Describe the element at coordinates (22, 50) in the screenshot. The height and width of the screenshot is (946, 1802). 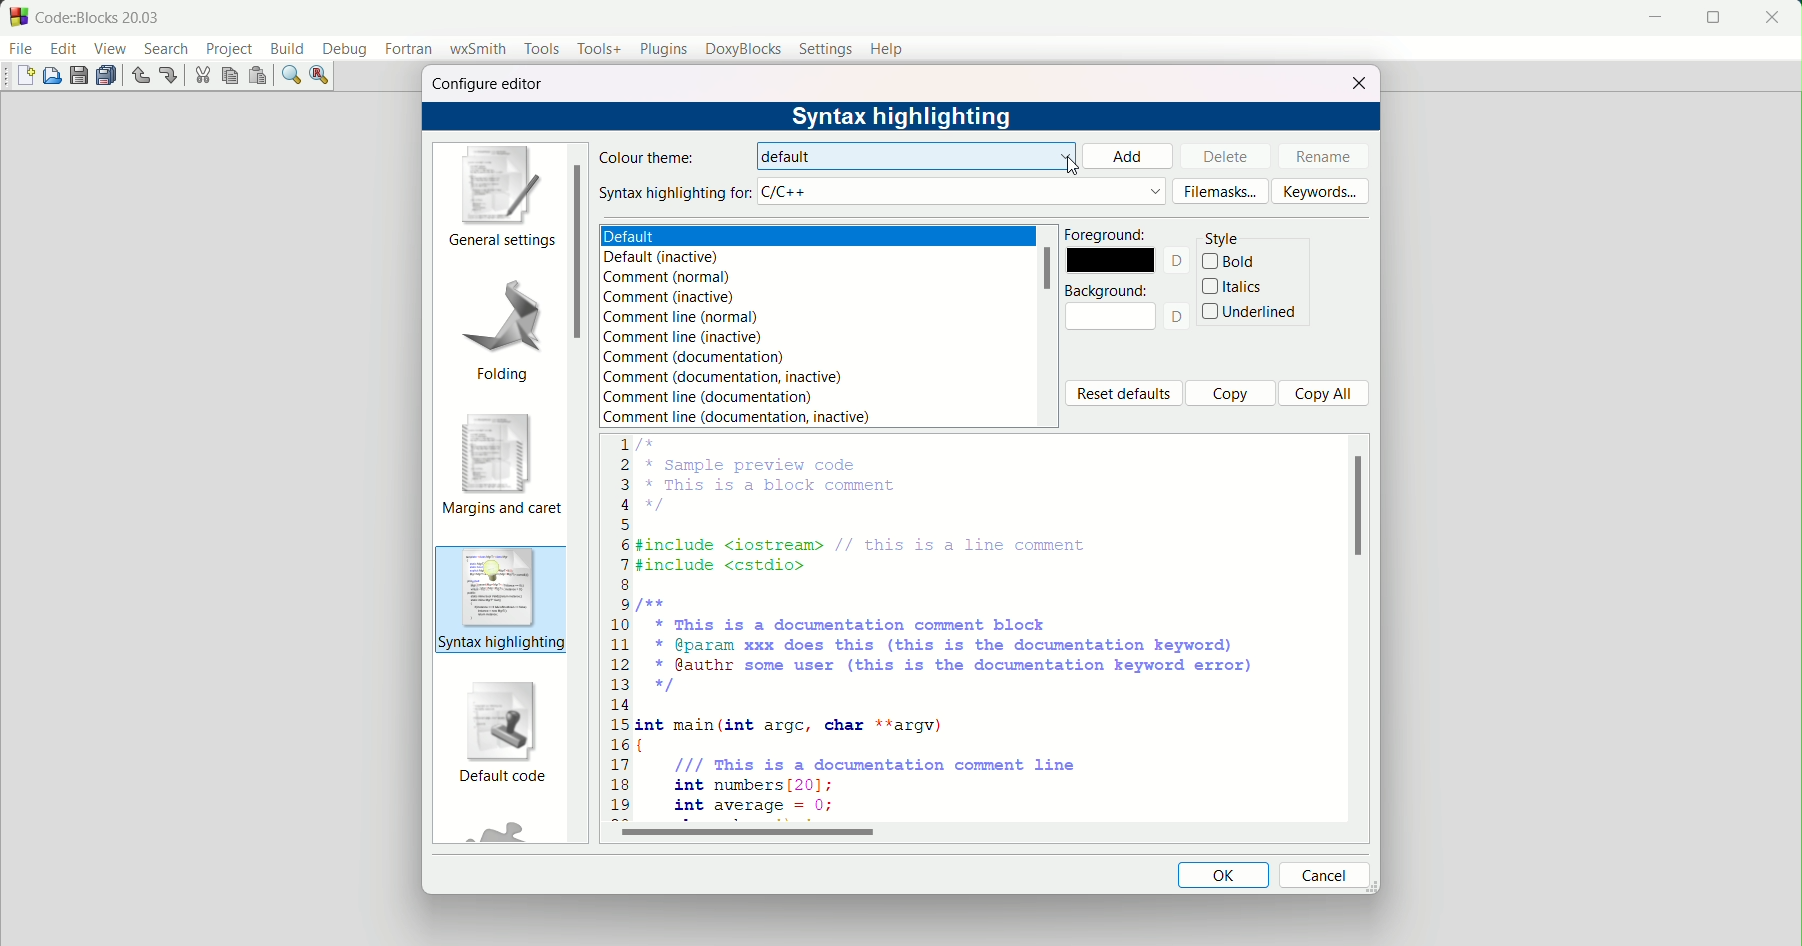
I see `file` at that location.